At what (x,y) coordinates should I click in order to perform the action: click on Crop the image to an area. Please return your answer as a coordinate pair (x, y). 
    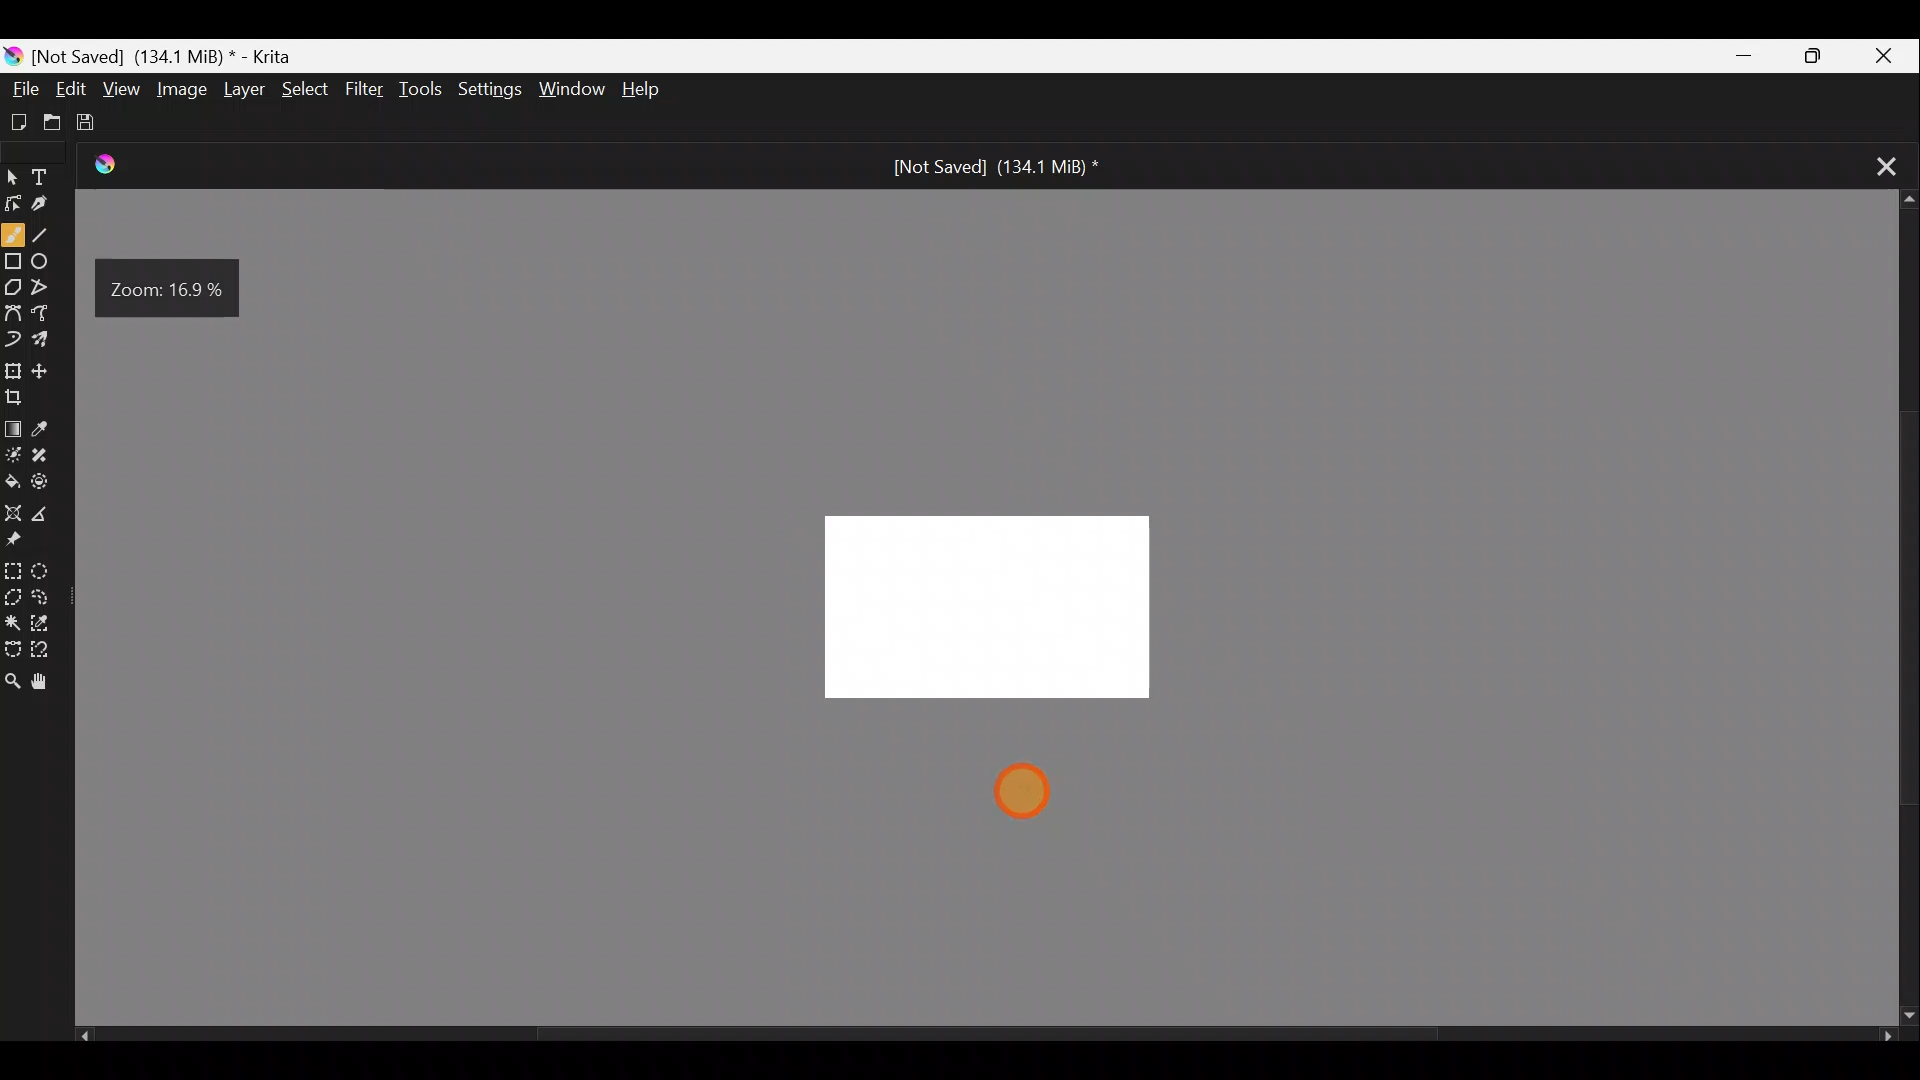
    Looking at the image, I should click on (23, 397).